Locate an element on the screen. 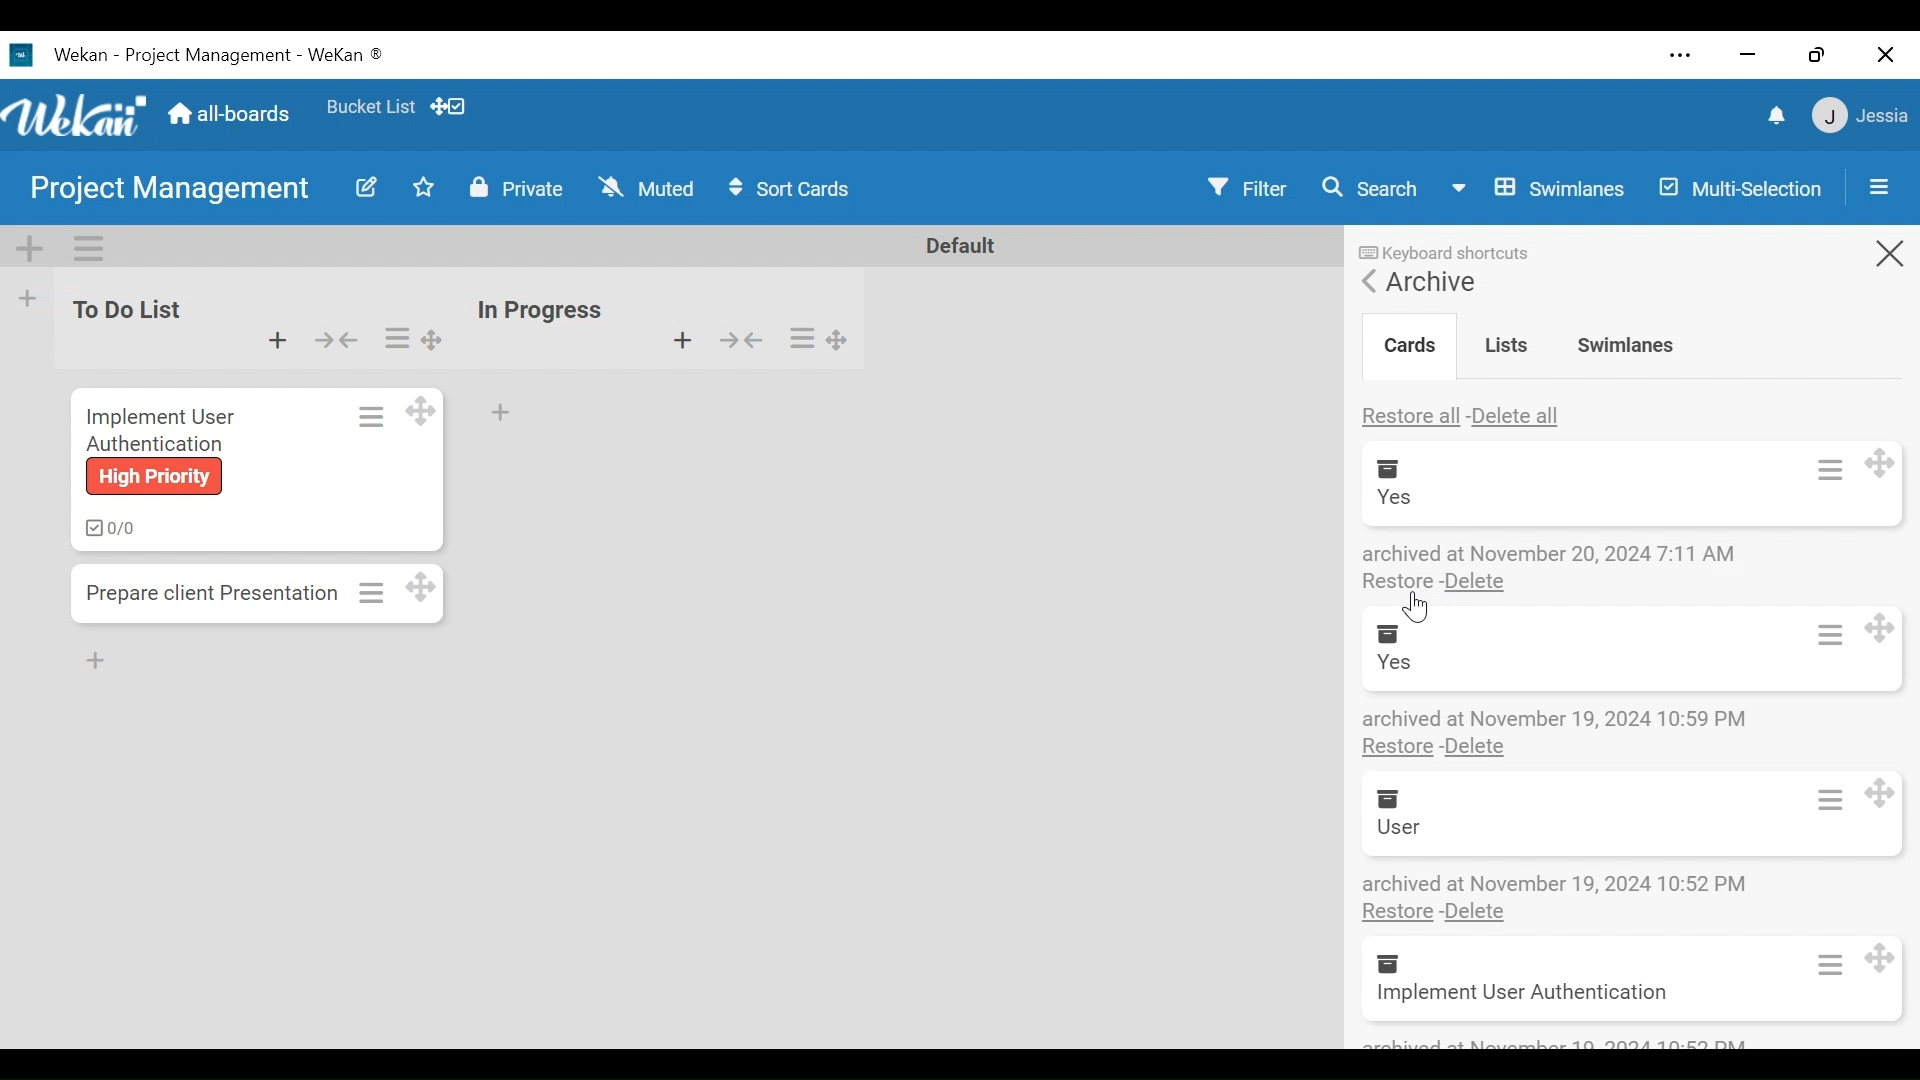  Wekan icon is located at coordinates (25, 55).